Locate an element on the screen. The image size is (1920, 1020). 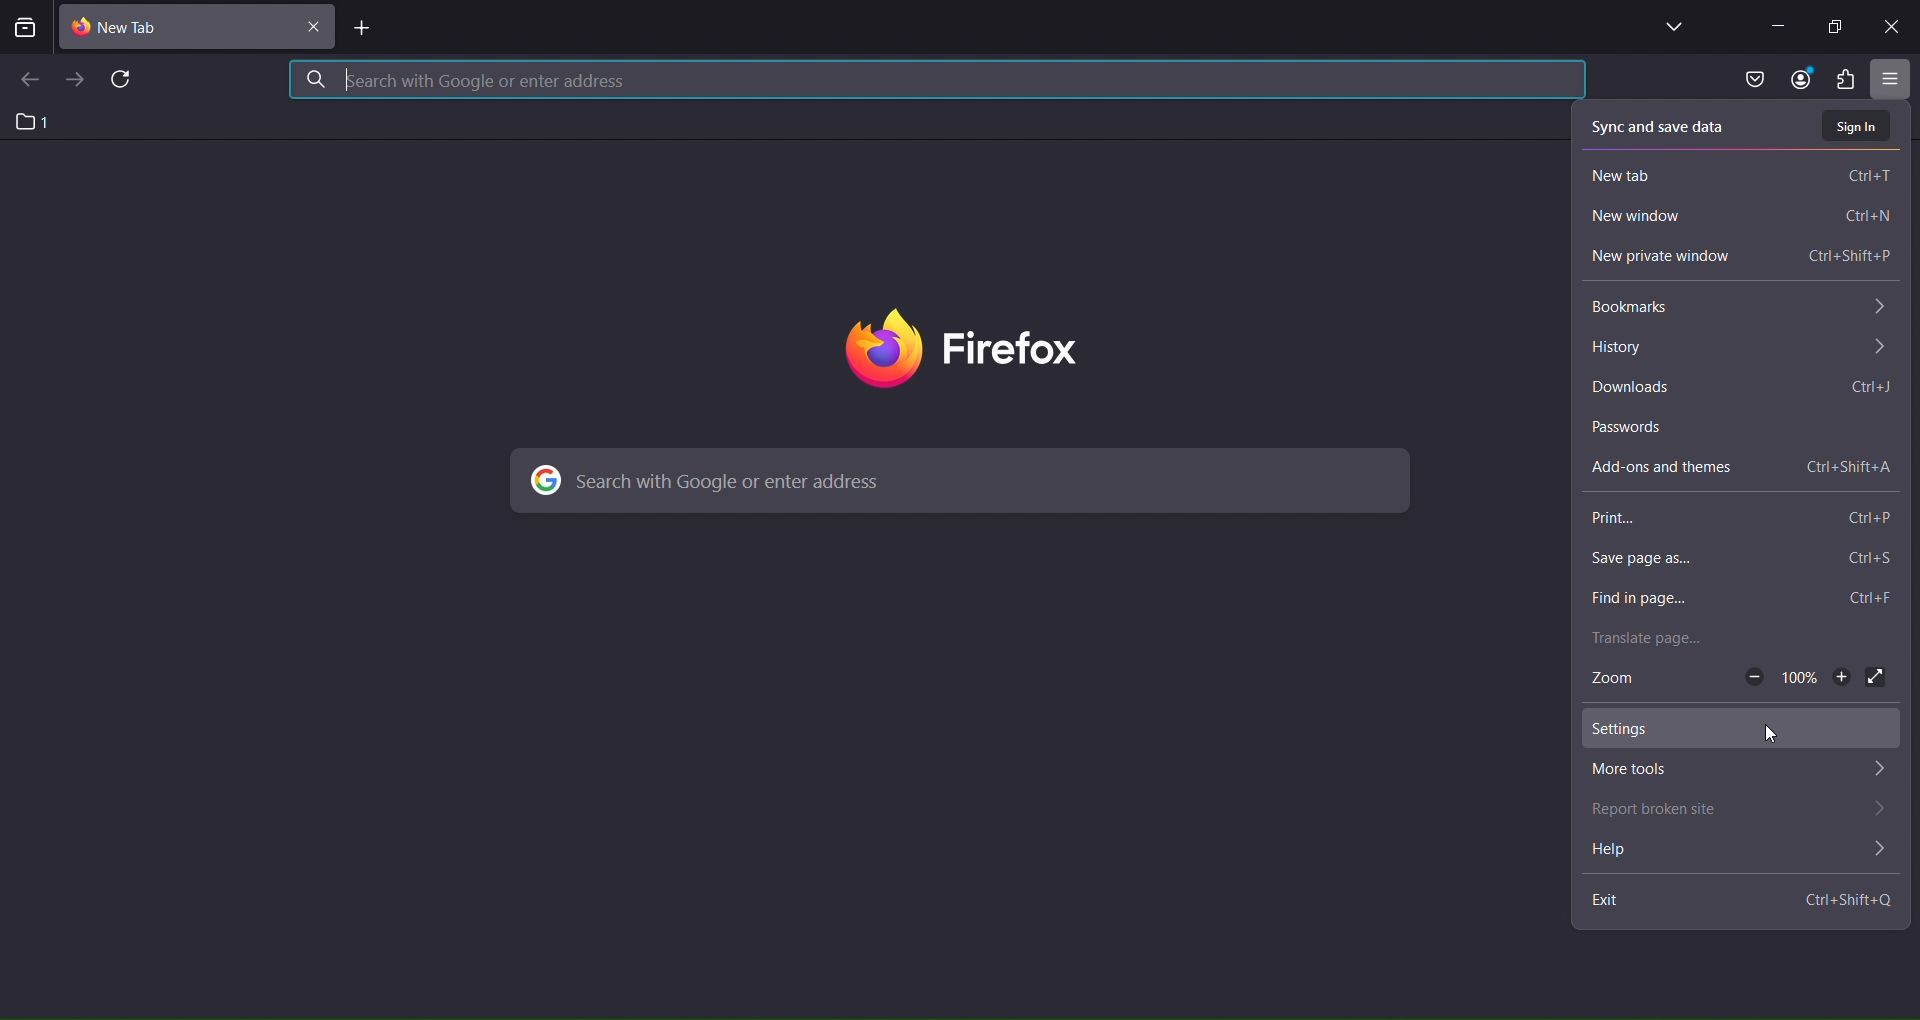
save to pocket is located at coordinates (1750, 79).